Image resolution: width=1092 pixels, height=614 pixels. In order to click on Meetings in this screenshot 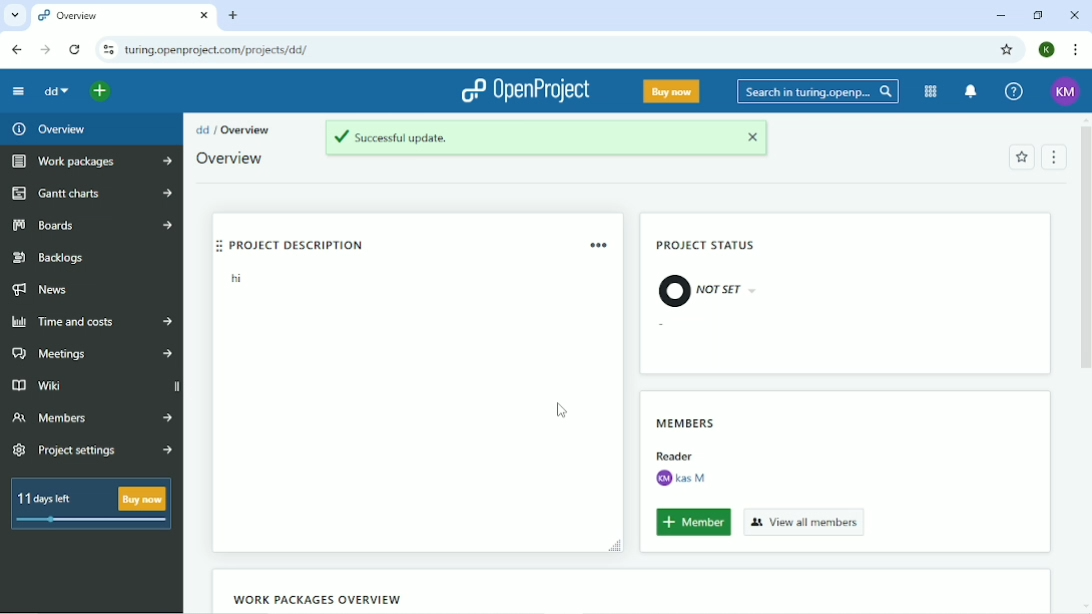, I will do `click(90, 354)`.